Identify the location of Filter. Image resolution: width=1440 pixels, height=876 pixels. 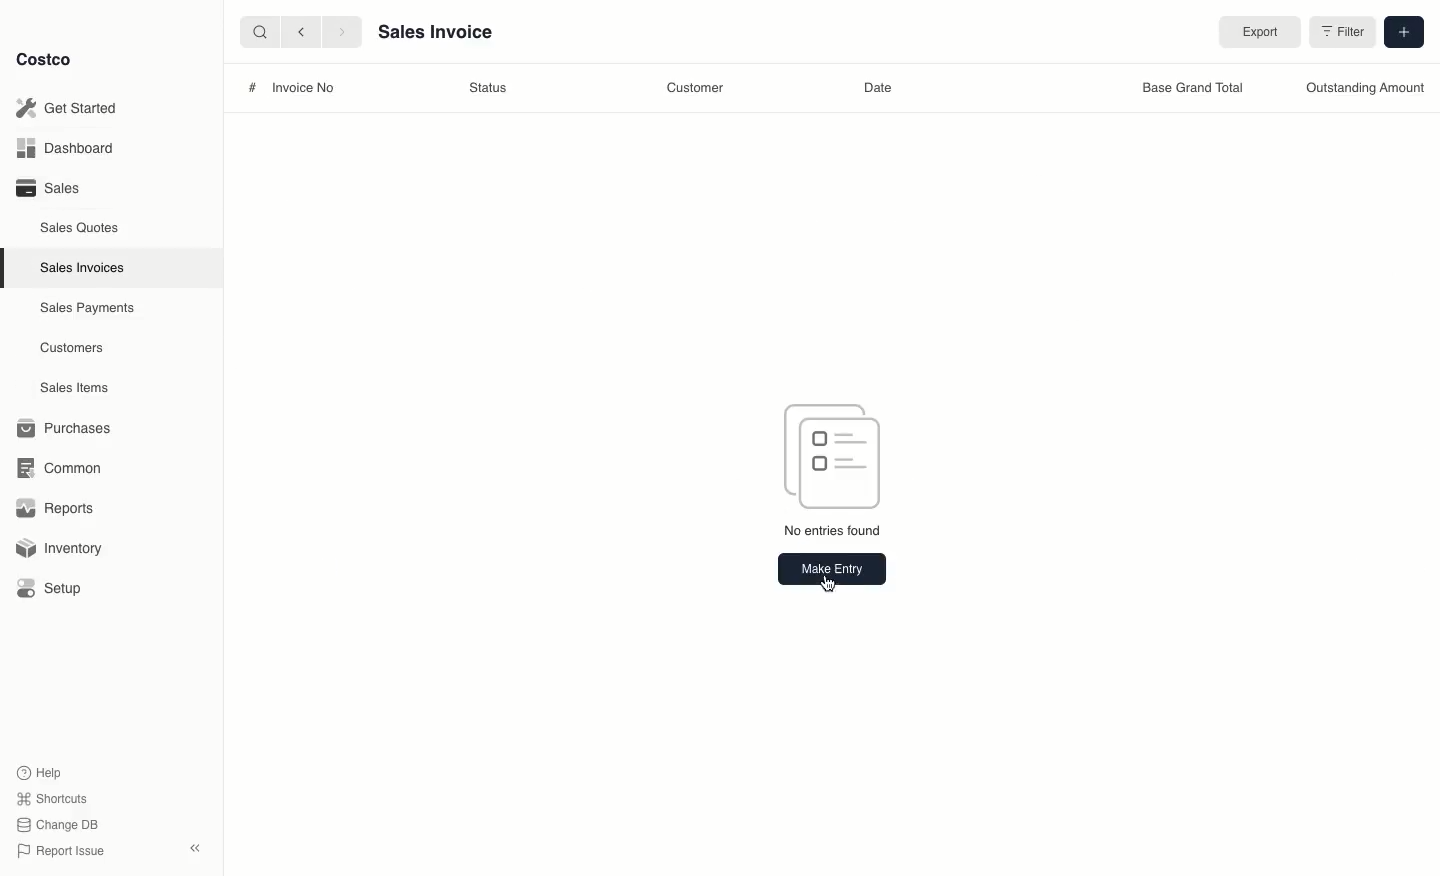
(1339, 33).